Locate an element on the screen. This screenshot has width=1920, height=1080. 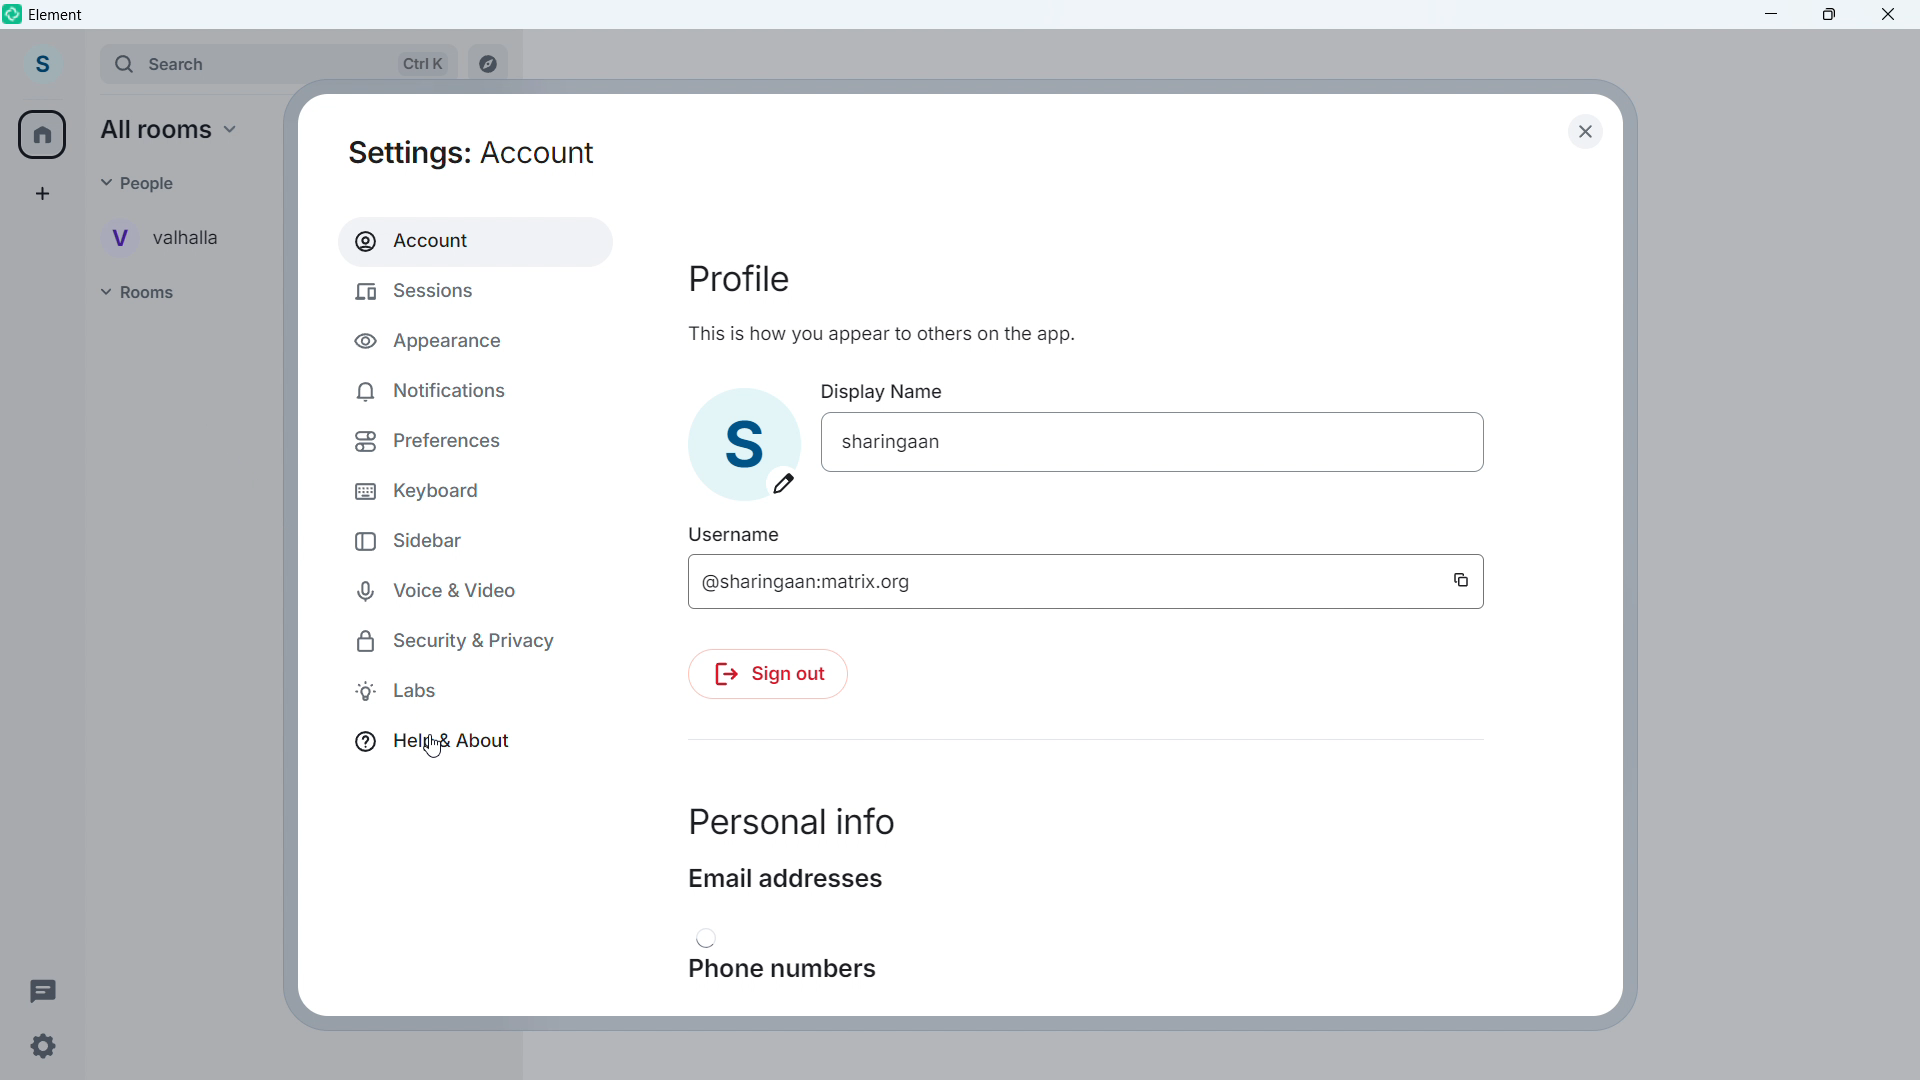
Profile  is located at coordinates (870, 278).